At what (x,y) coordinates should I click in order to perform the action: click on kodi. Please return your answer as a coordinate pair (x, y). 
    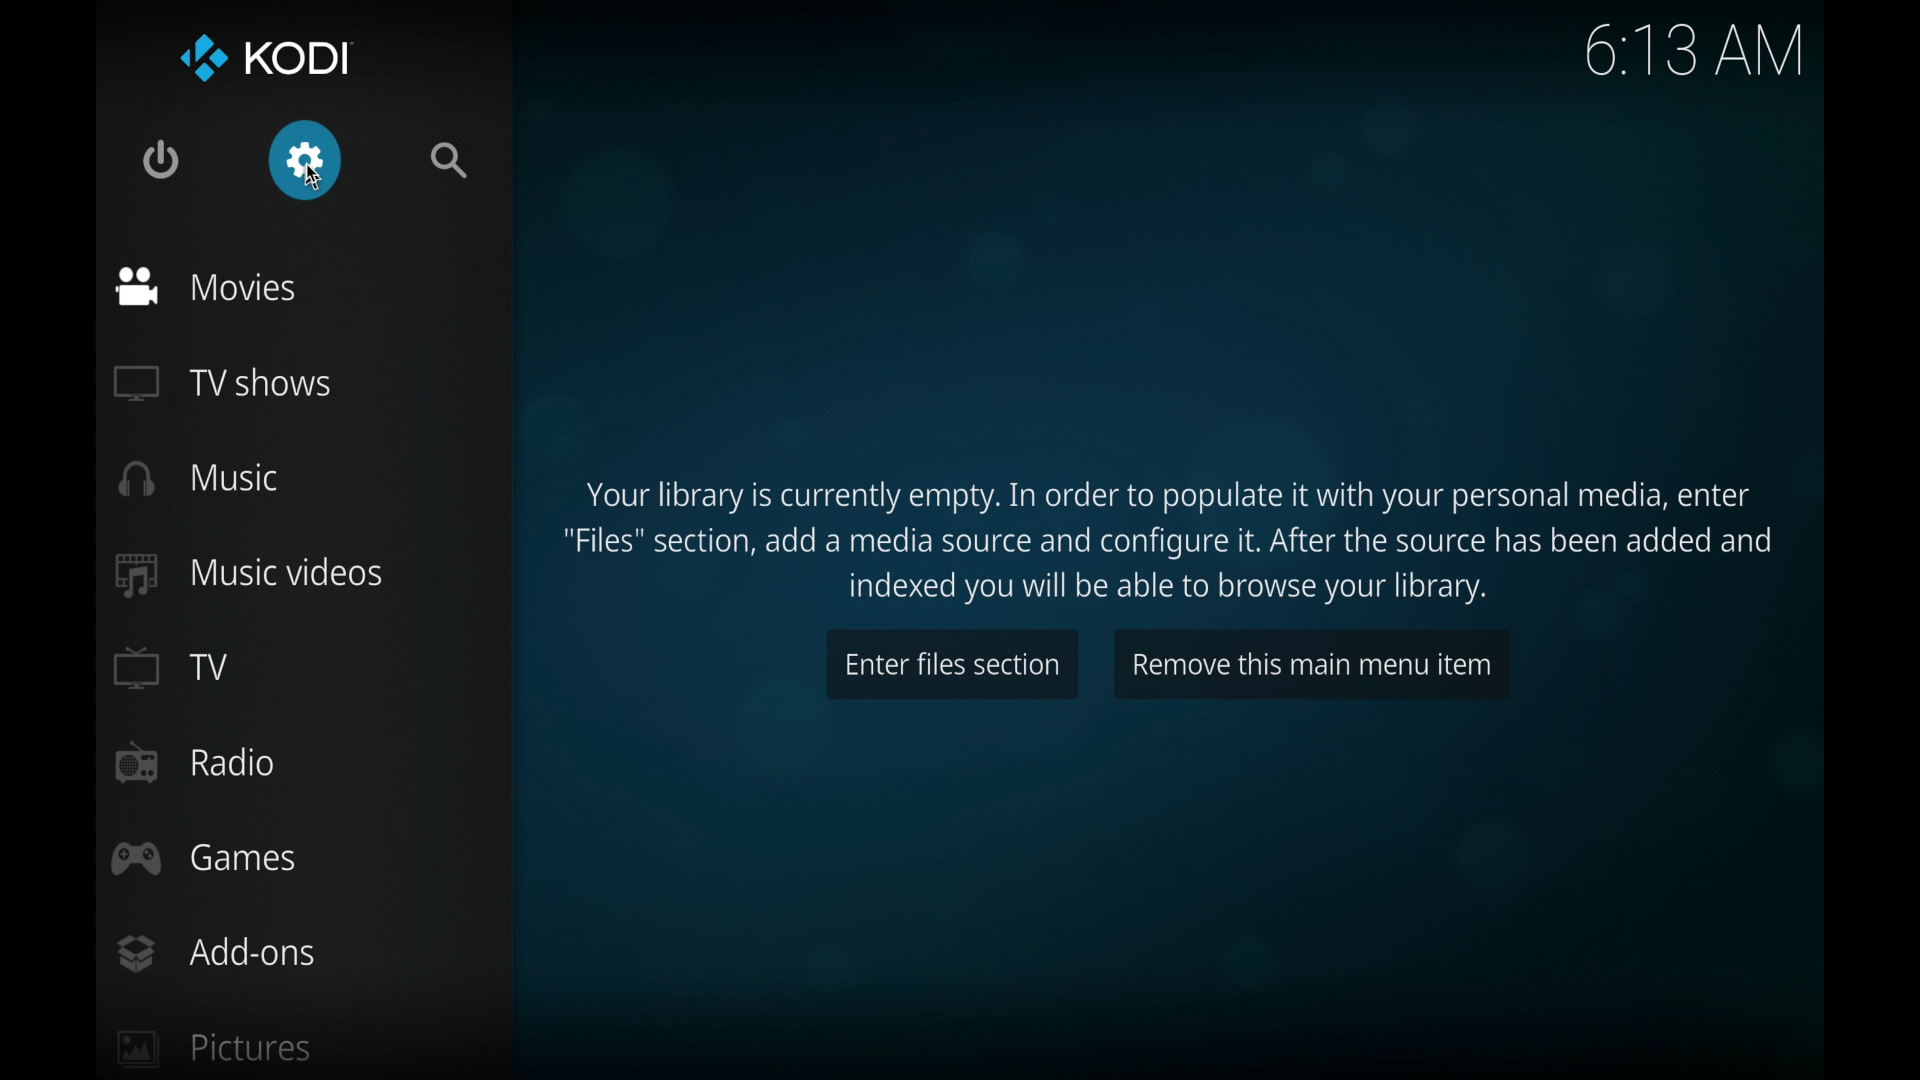
    Looking at the image, I should click on (264, 57).